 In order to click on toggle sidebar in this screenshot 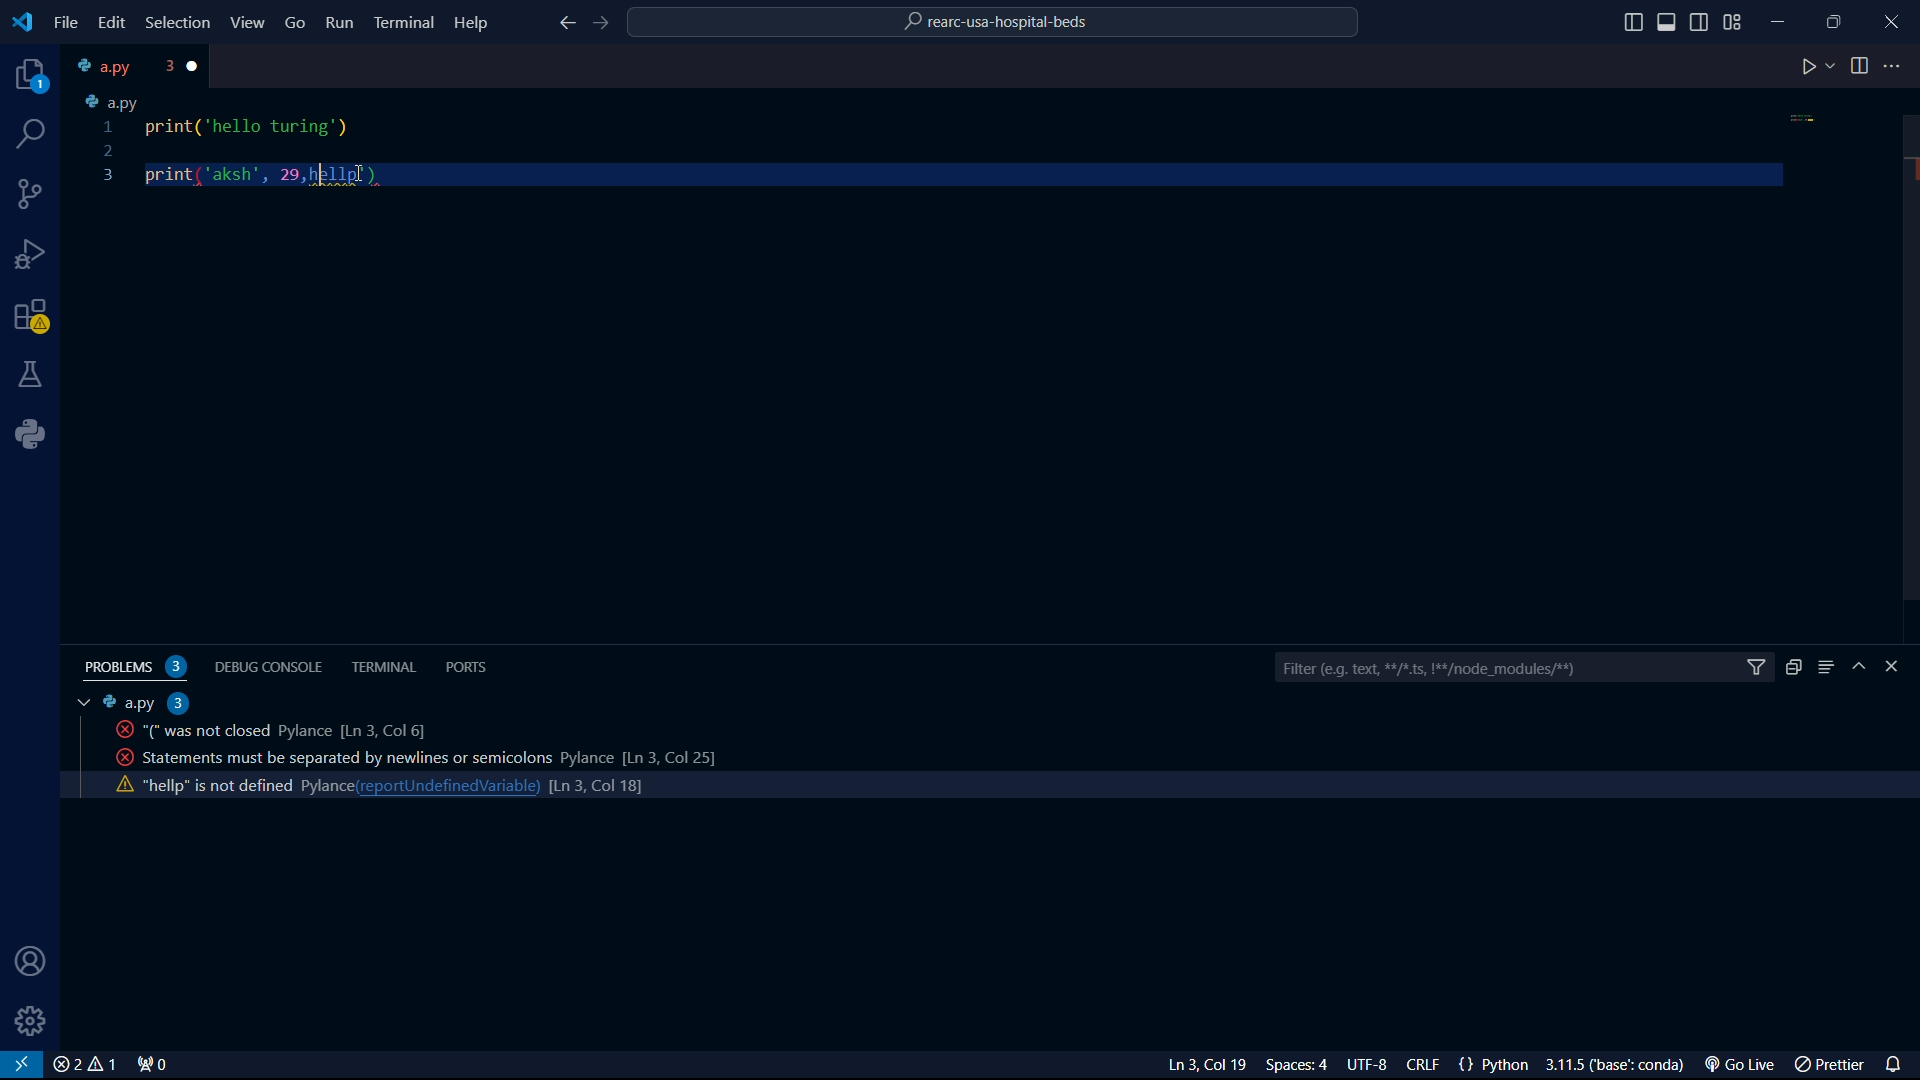, I will do `click(1669, 22)`.